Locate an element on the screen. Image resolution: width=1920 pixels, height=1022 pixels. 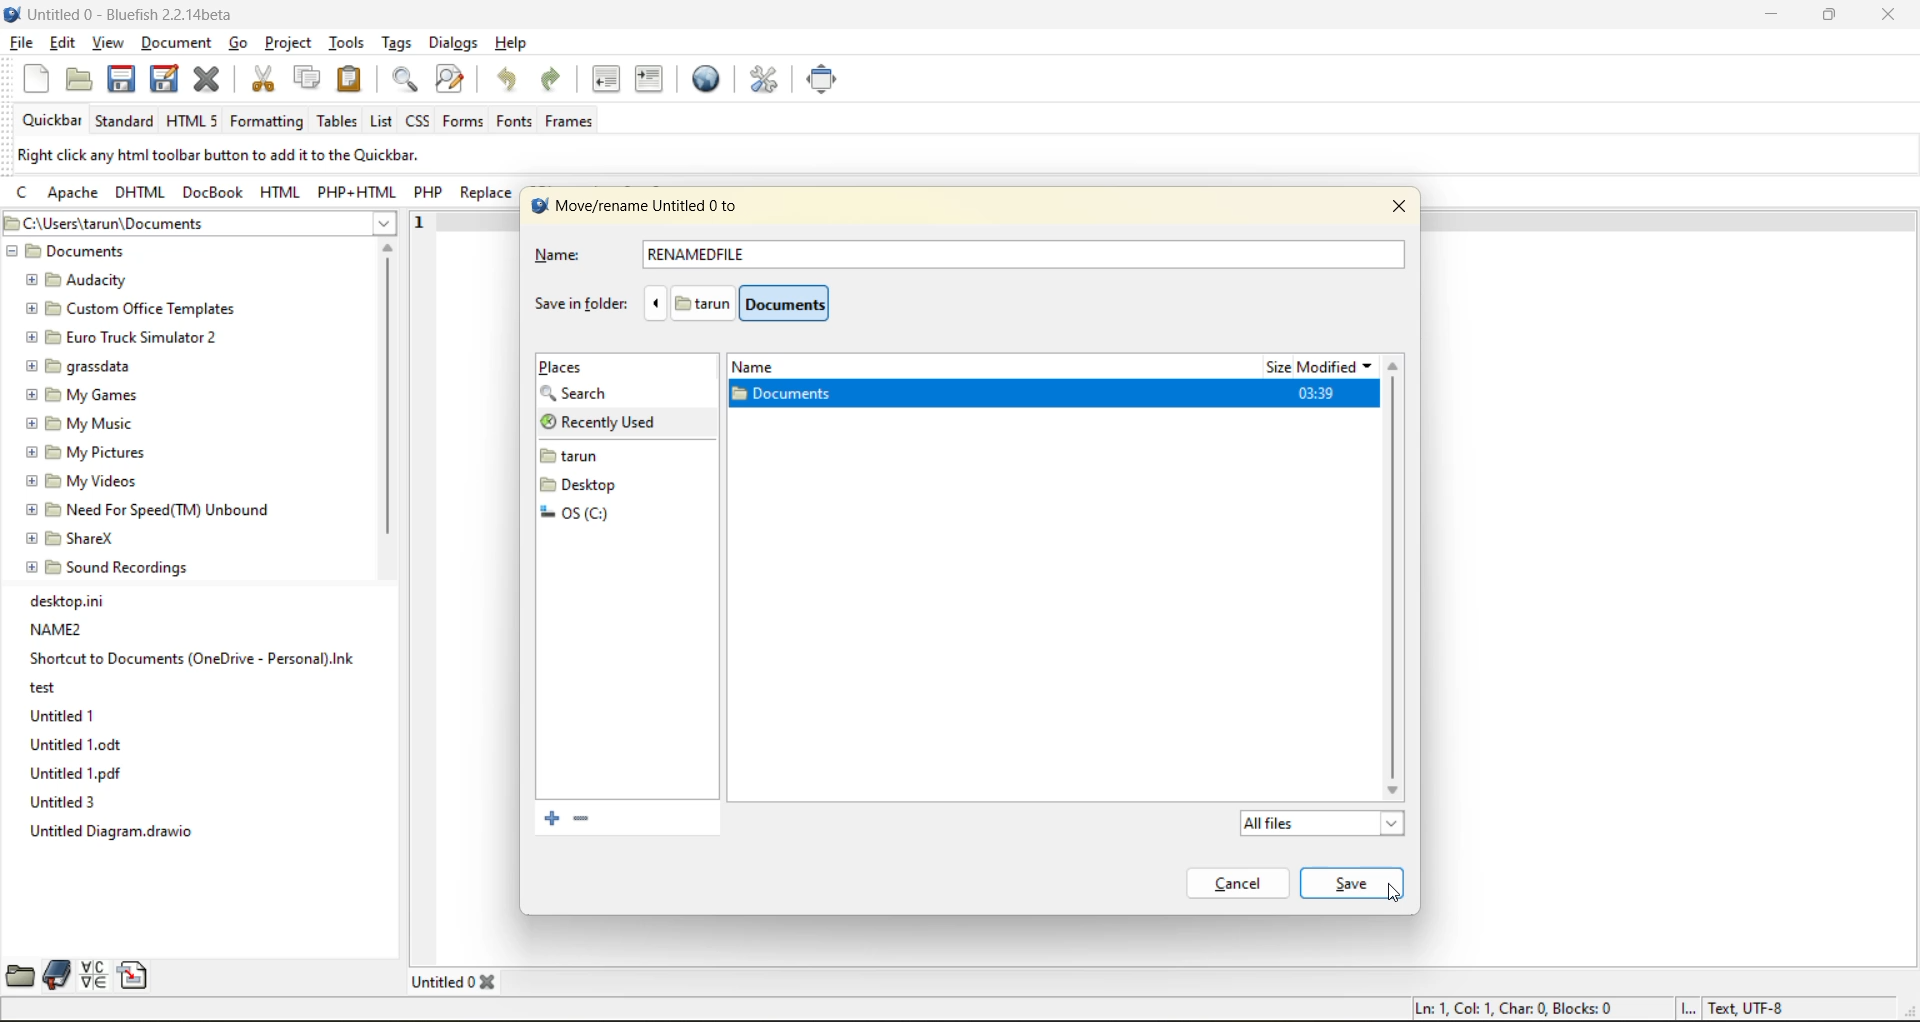
standard is located at coordinates (130, 121).